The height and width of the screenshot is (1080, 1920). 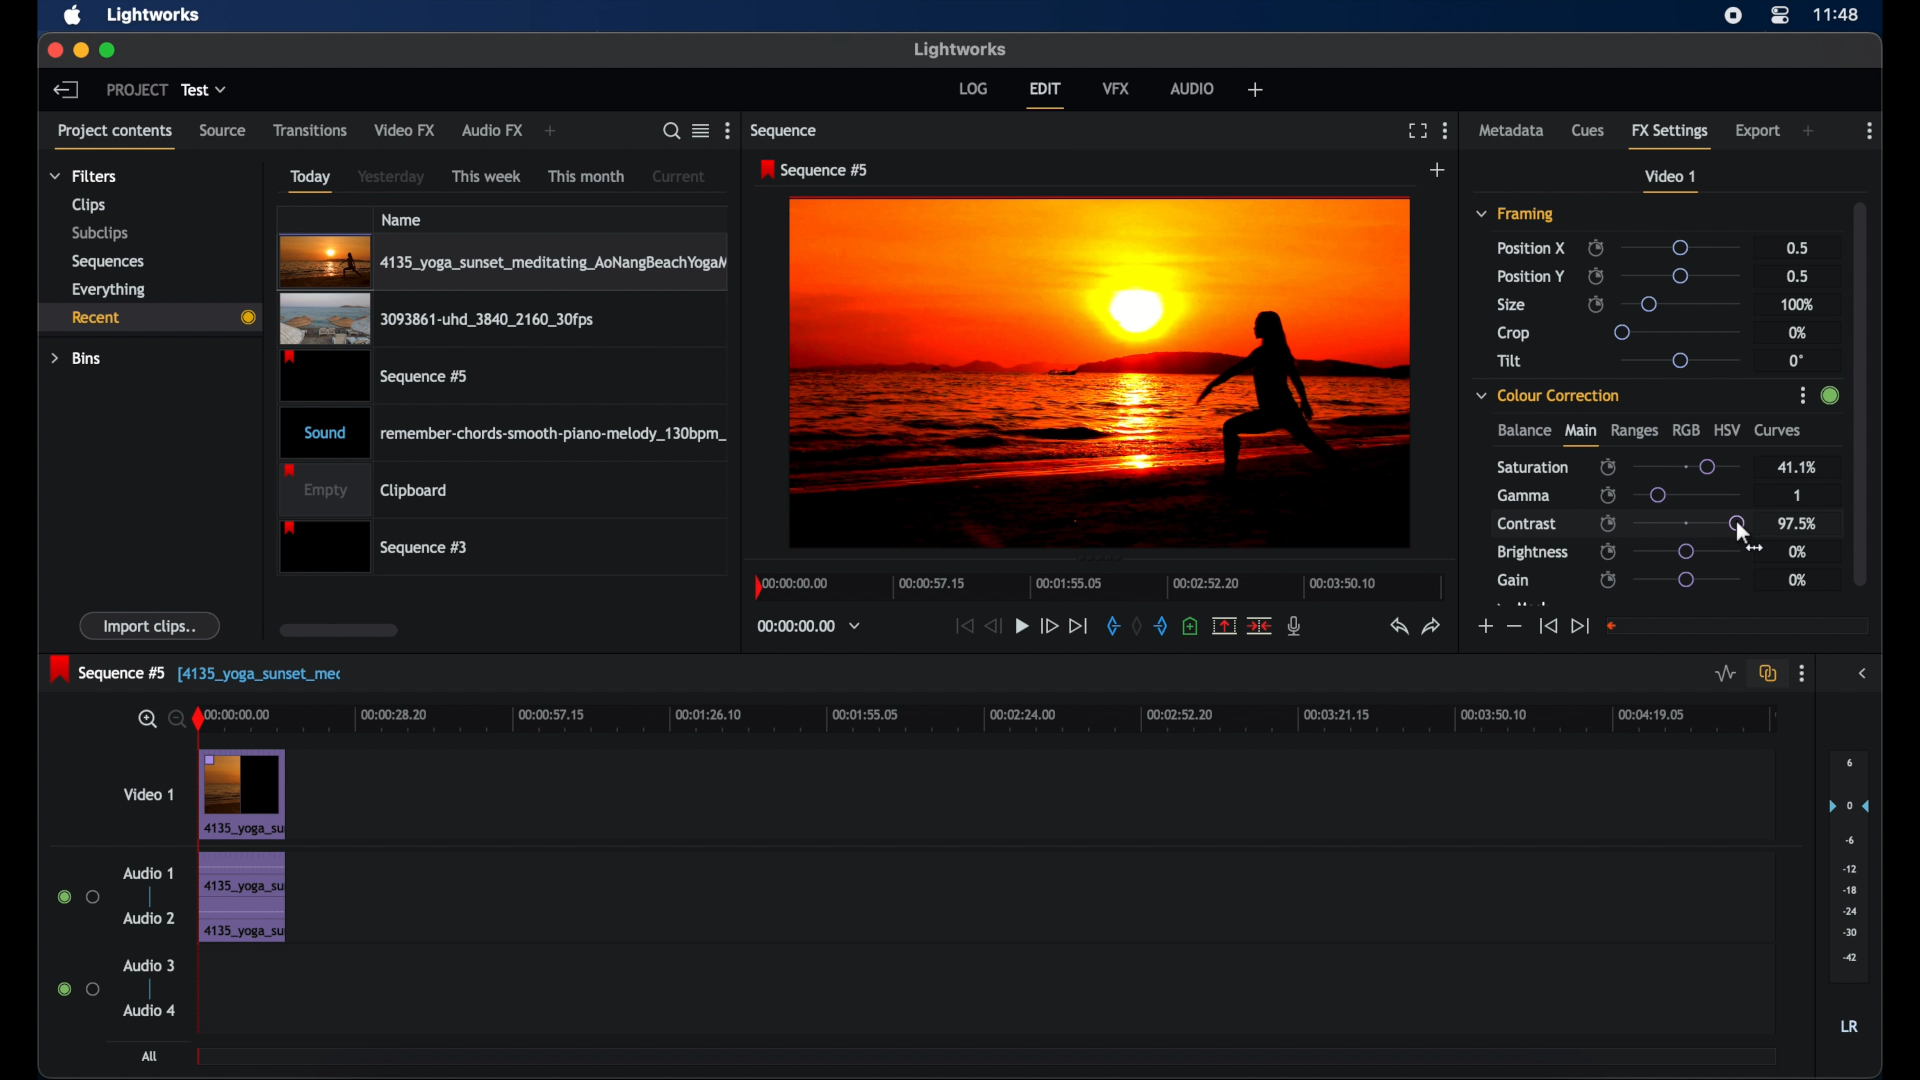 I want to click on increment, so click(x=1483, y=626).